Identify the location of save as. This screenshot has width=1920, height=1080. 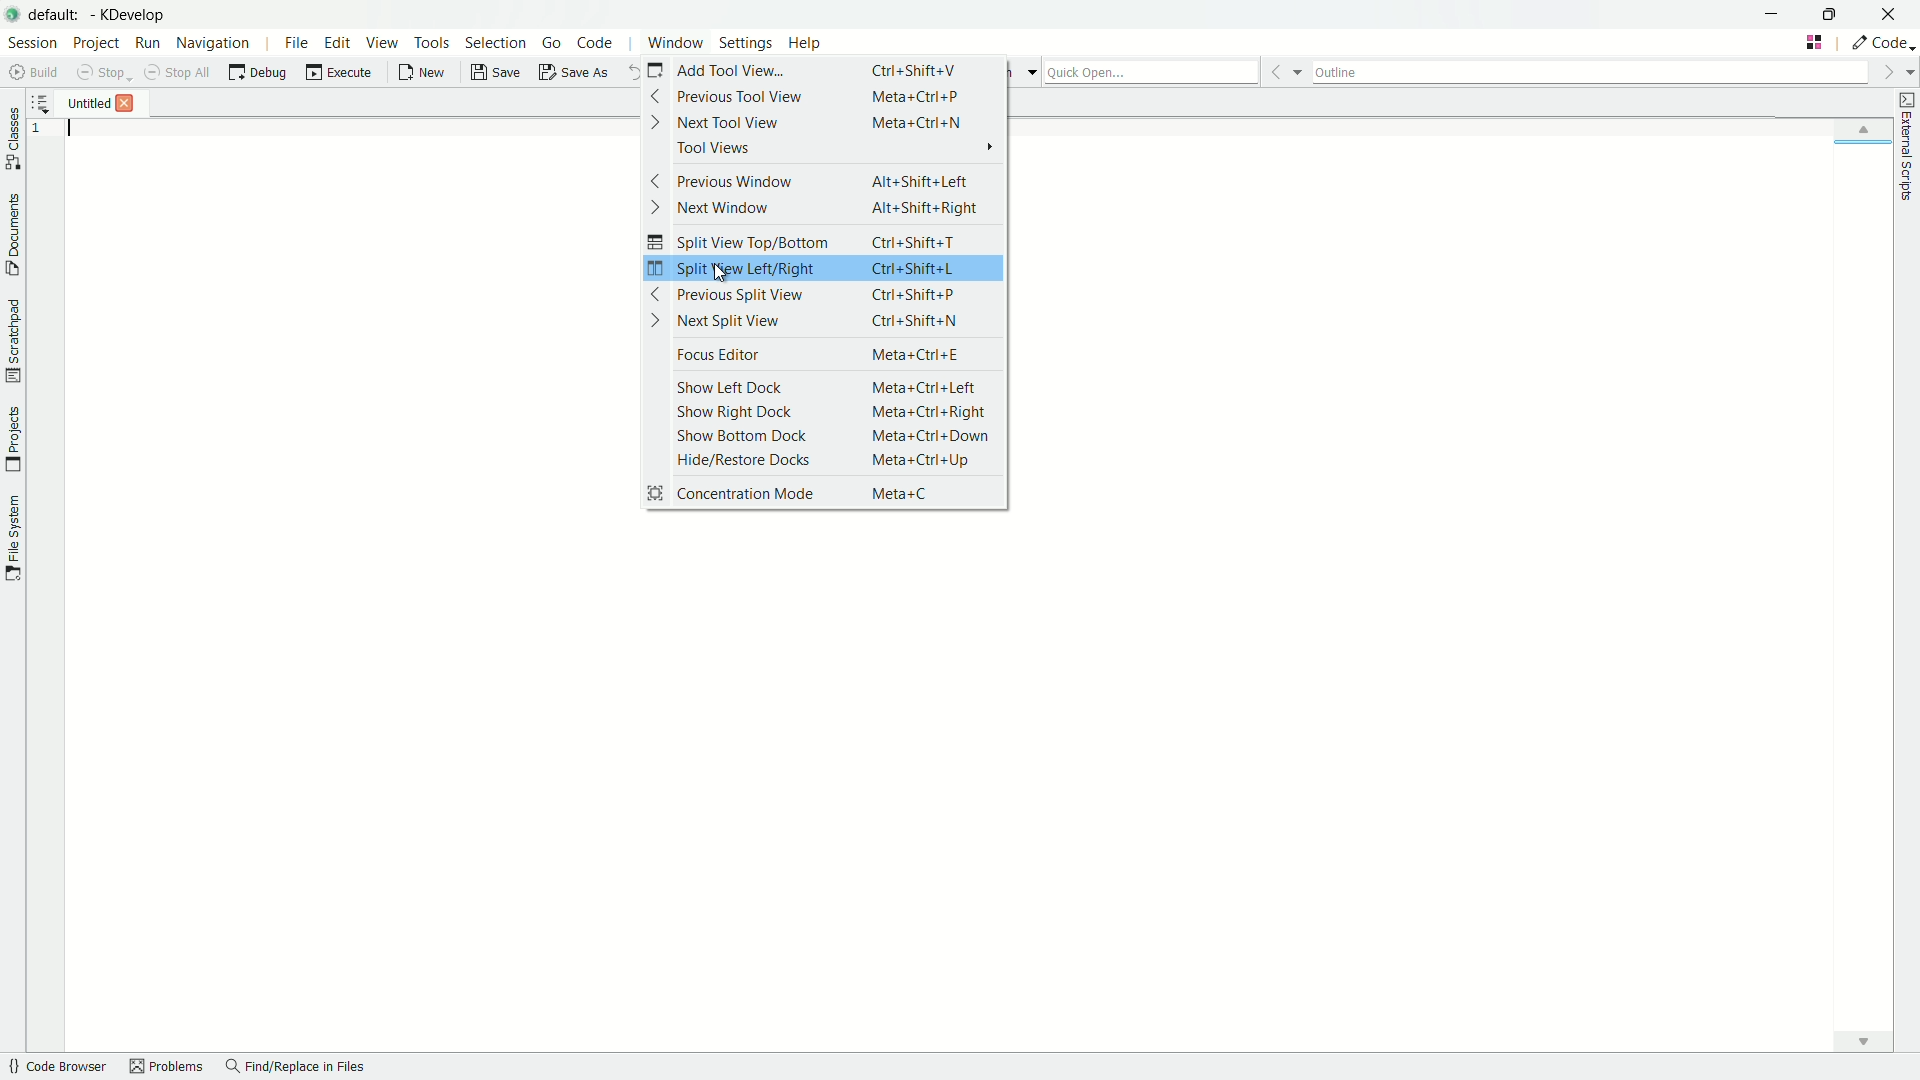
(573, 71).